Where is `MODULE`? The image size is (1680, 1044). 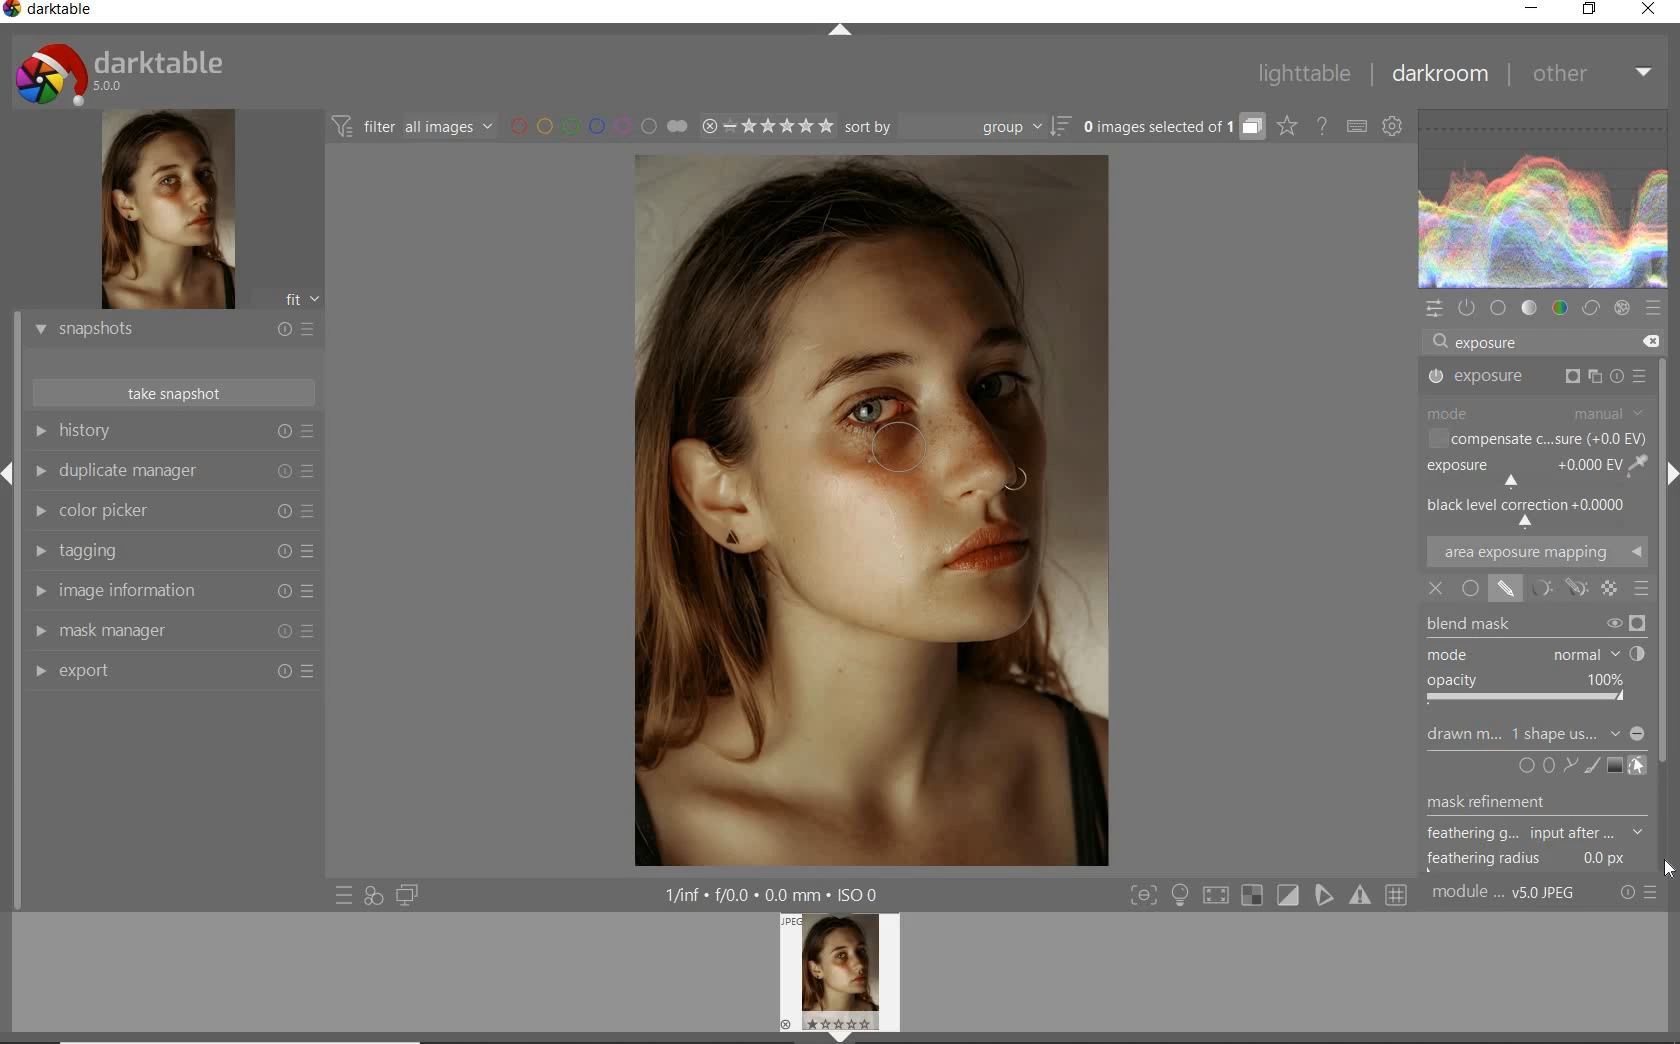
MODULE is located at coordinates (1535, 412).